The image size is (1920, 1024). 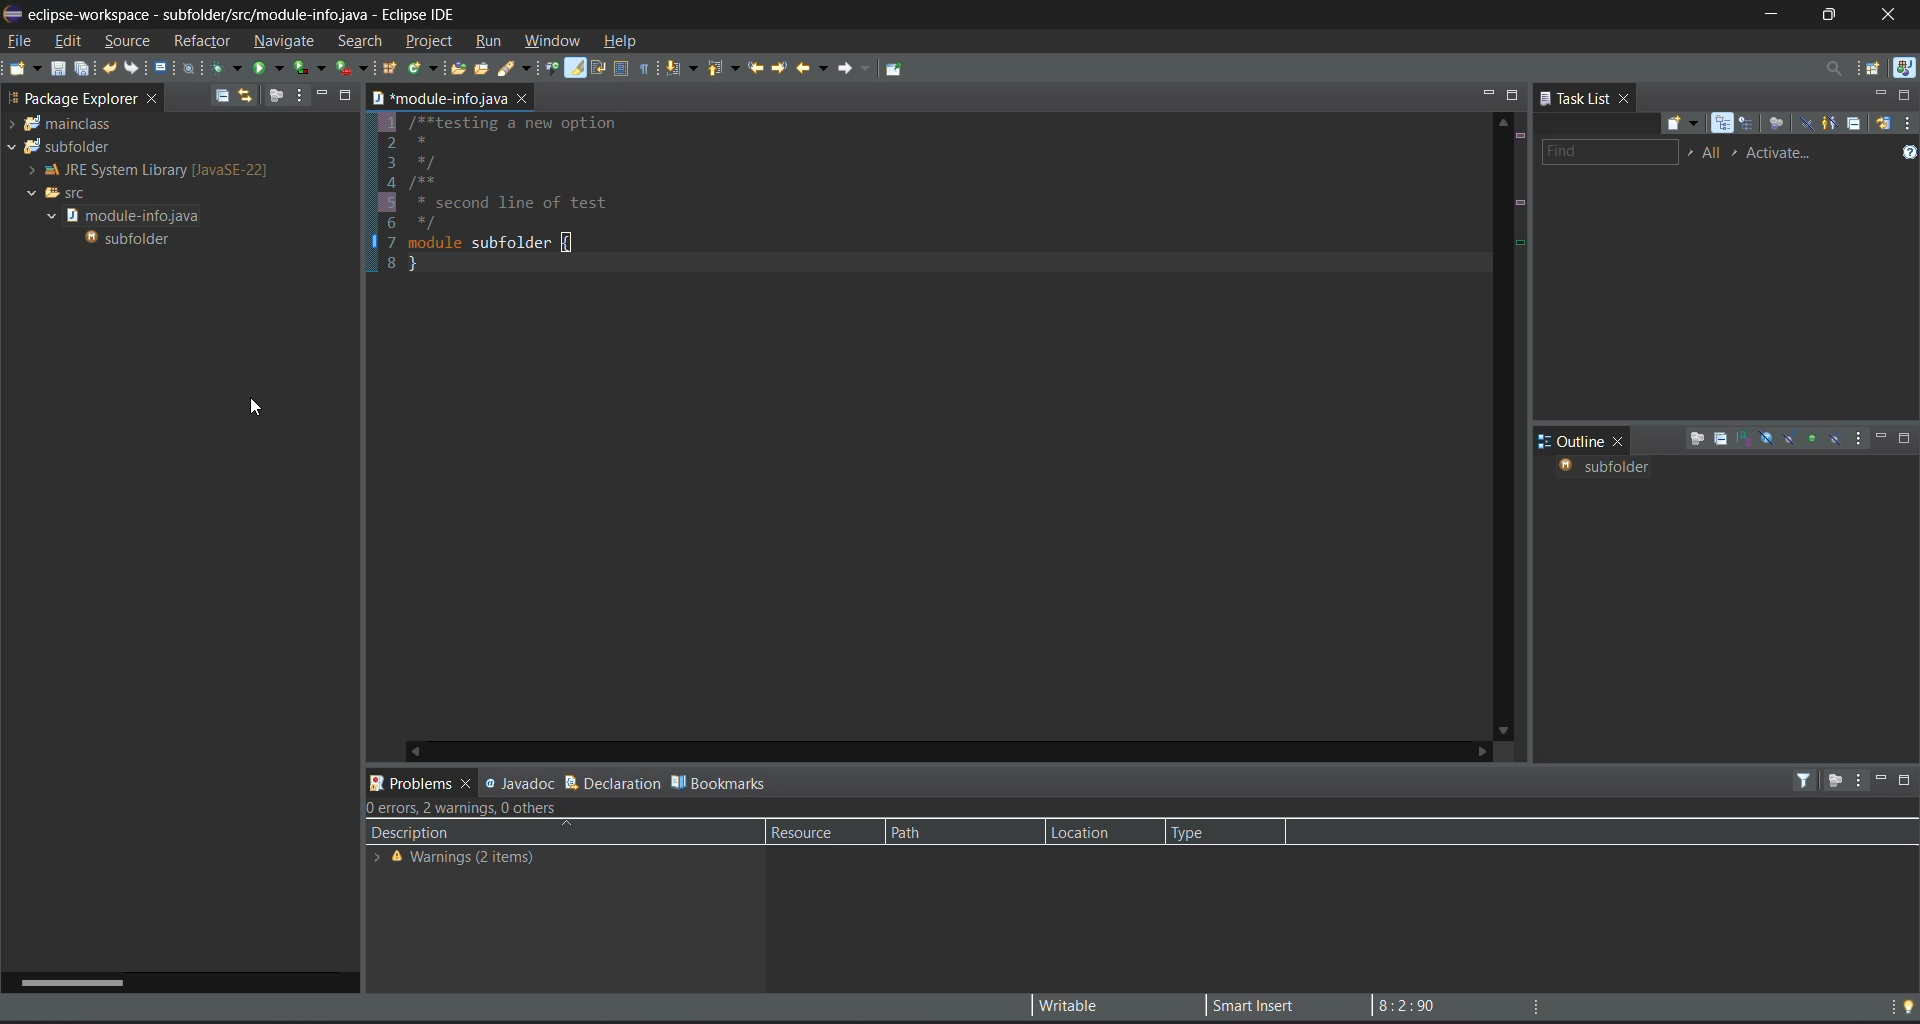 What do you see at coordinates (347, 94) in the screenshot?
I see `maximize` at bounding box center [347, 94].